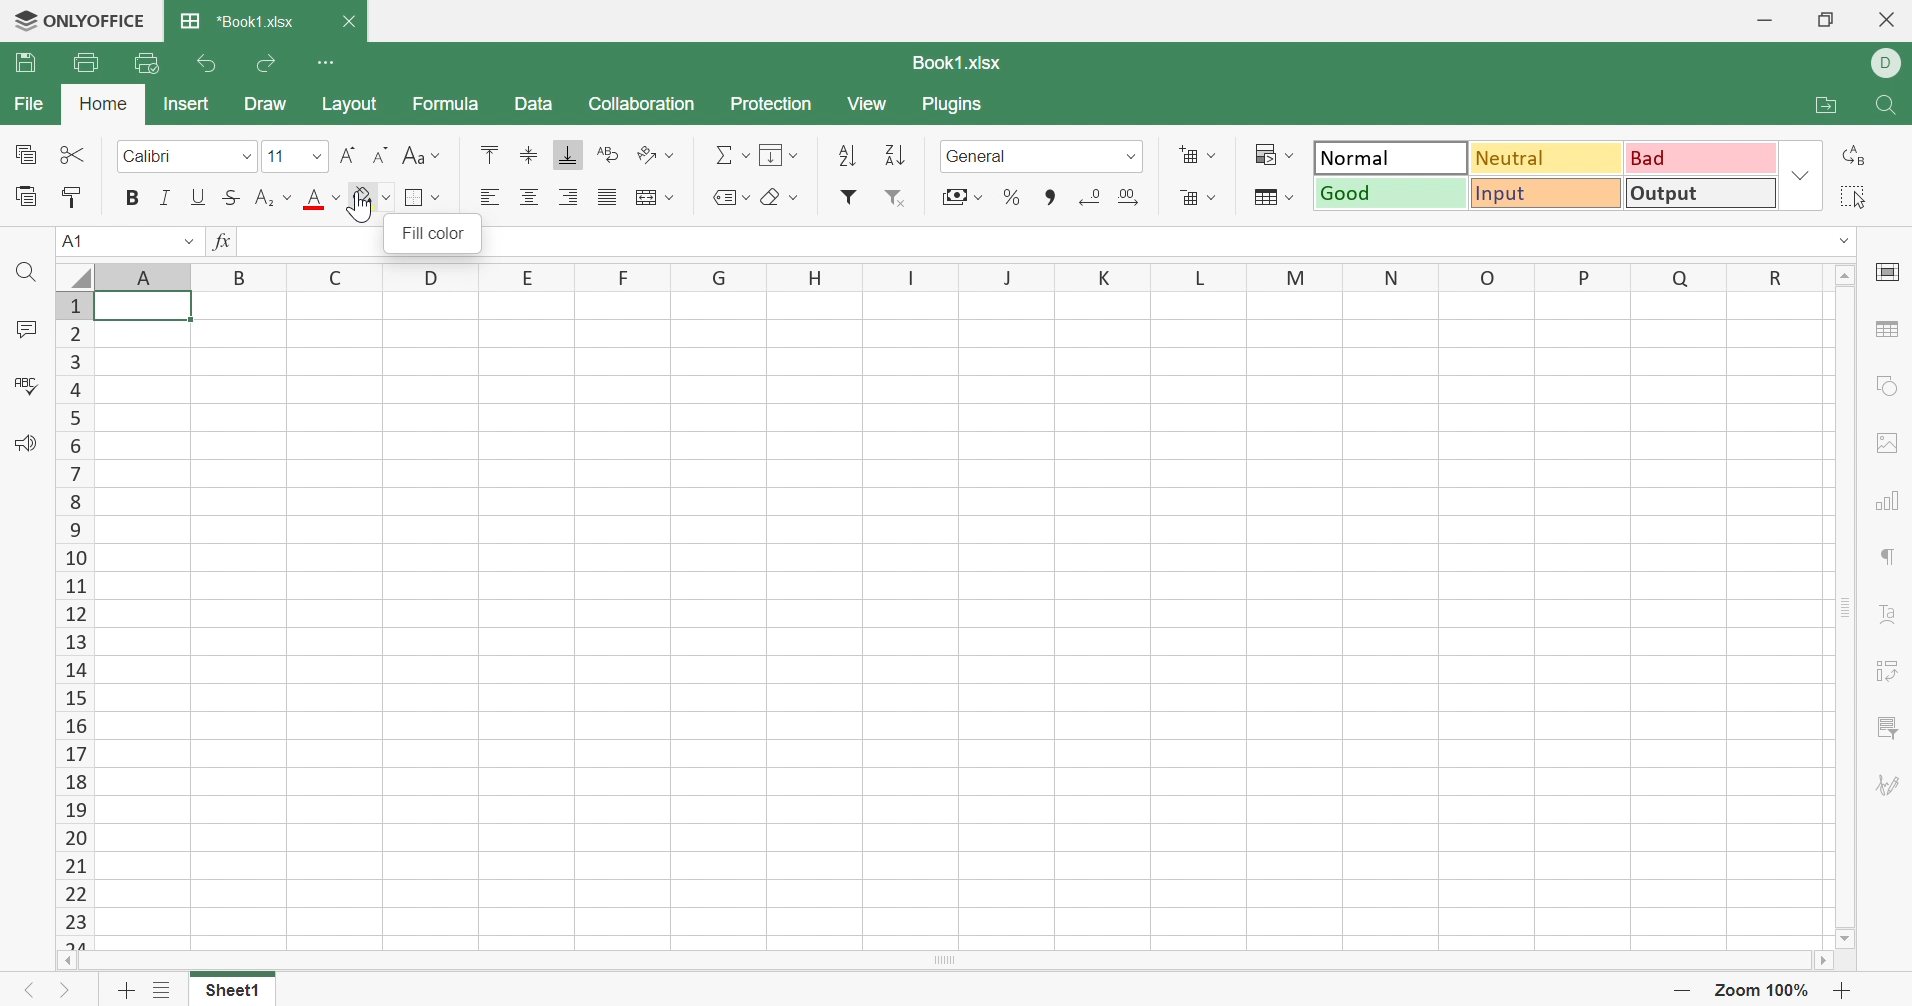 The image size is (1912, 1006). Describe the element at coordinates (1828, 19) in the screenshot. I see `Restore Down` at that location.